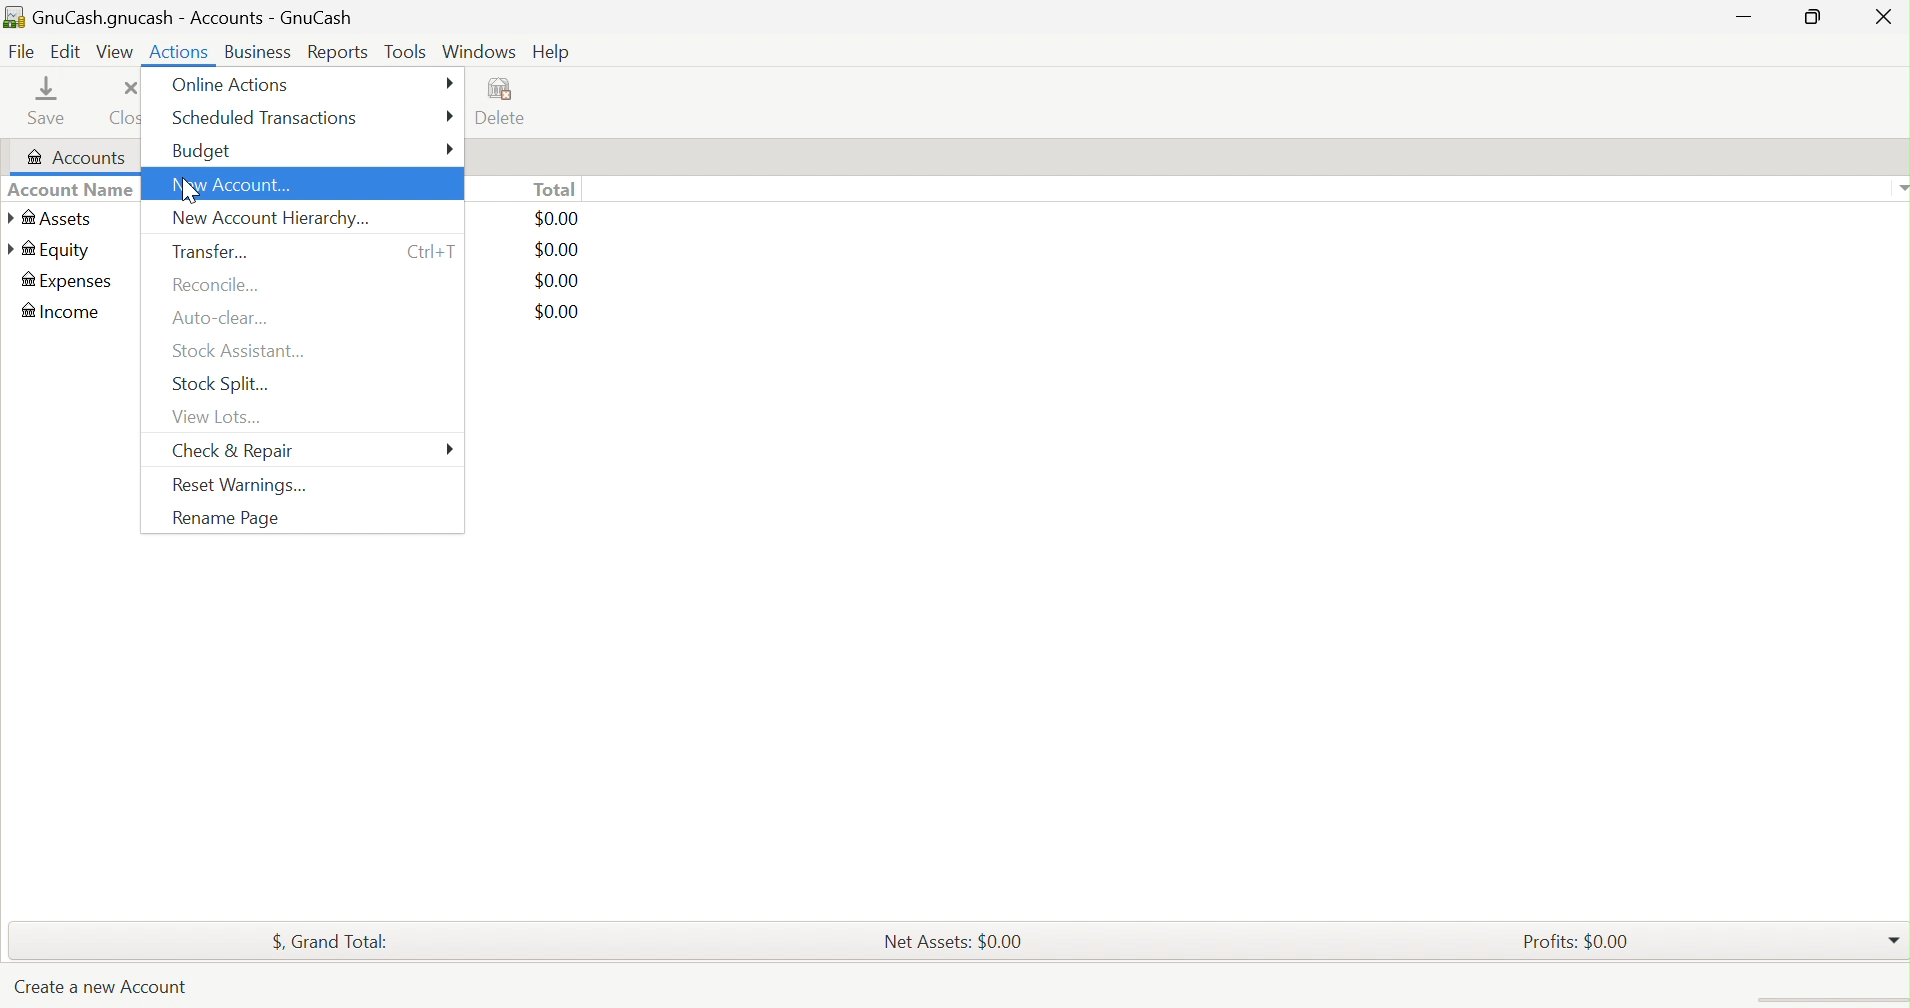 This screenshot has width=1910, height=1008. I want to click on View Lots..., so click(220, 417).